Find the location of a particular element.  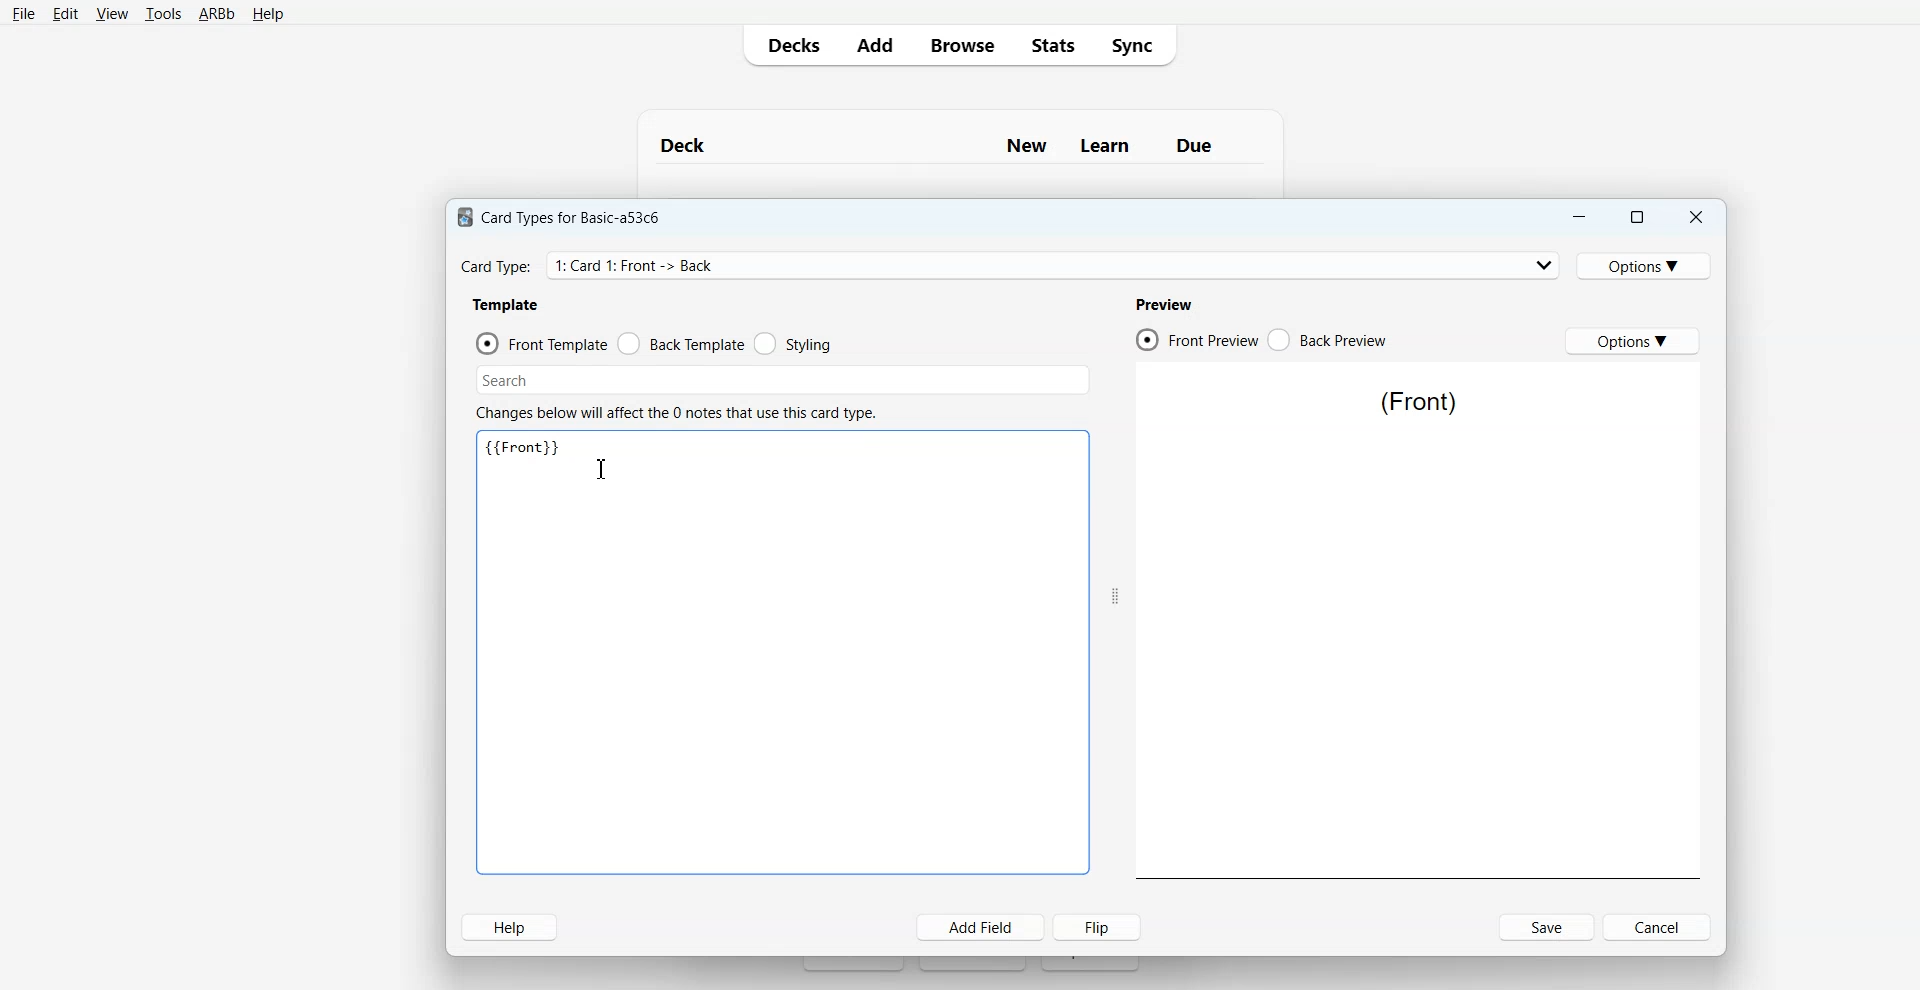

Styling is located at coordinates (795, 344).